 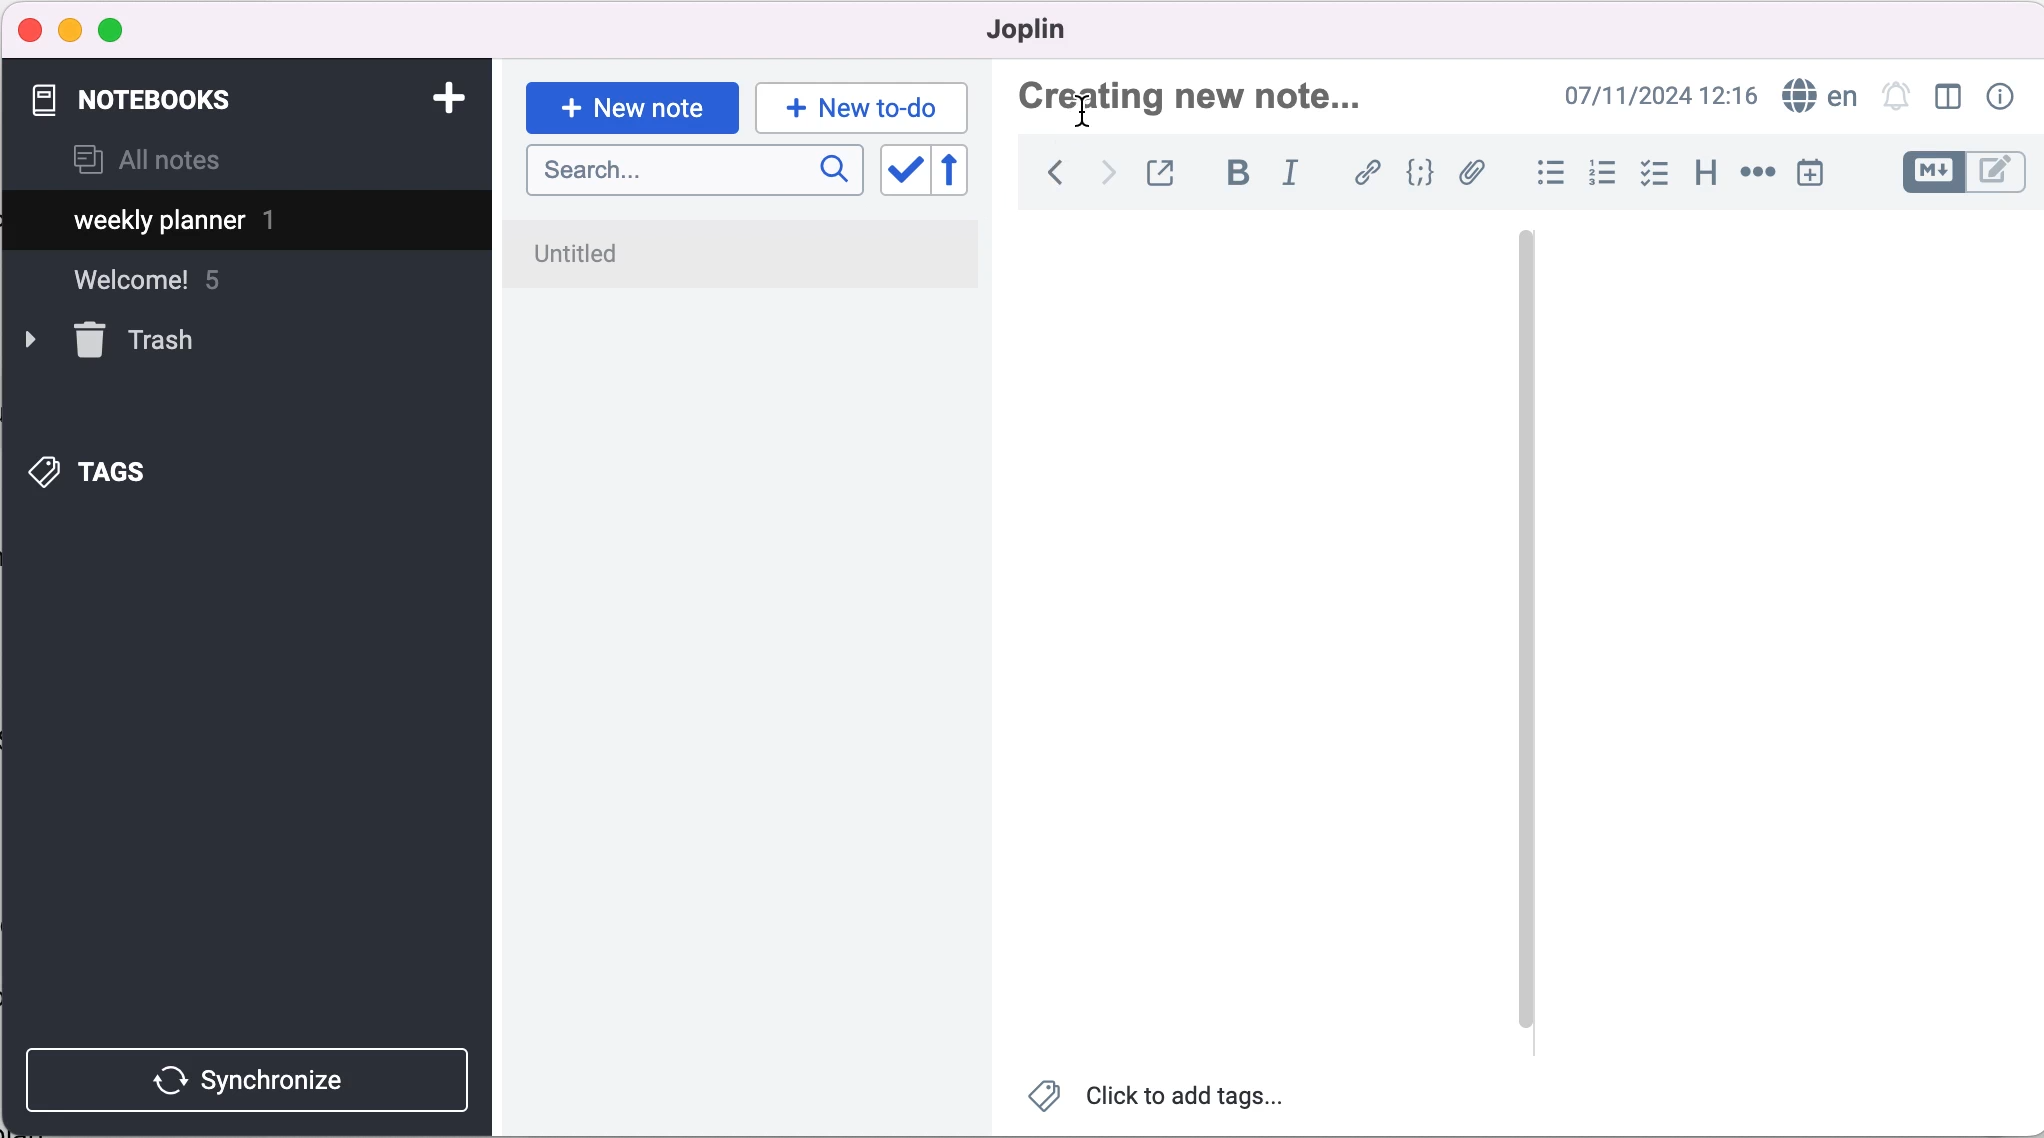 I want to click on language, so click(x=1815, y=97).